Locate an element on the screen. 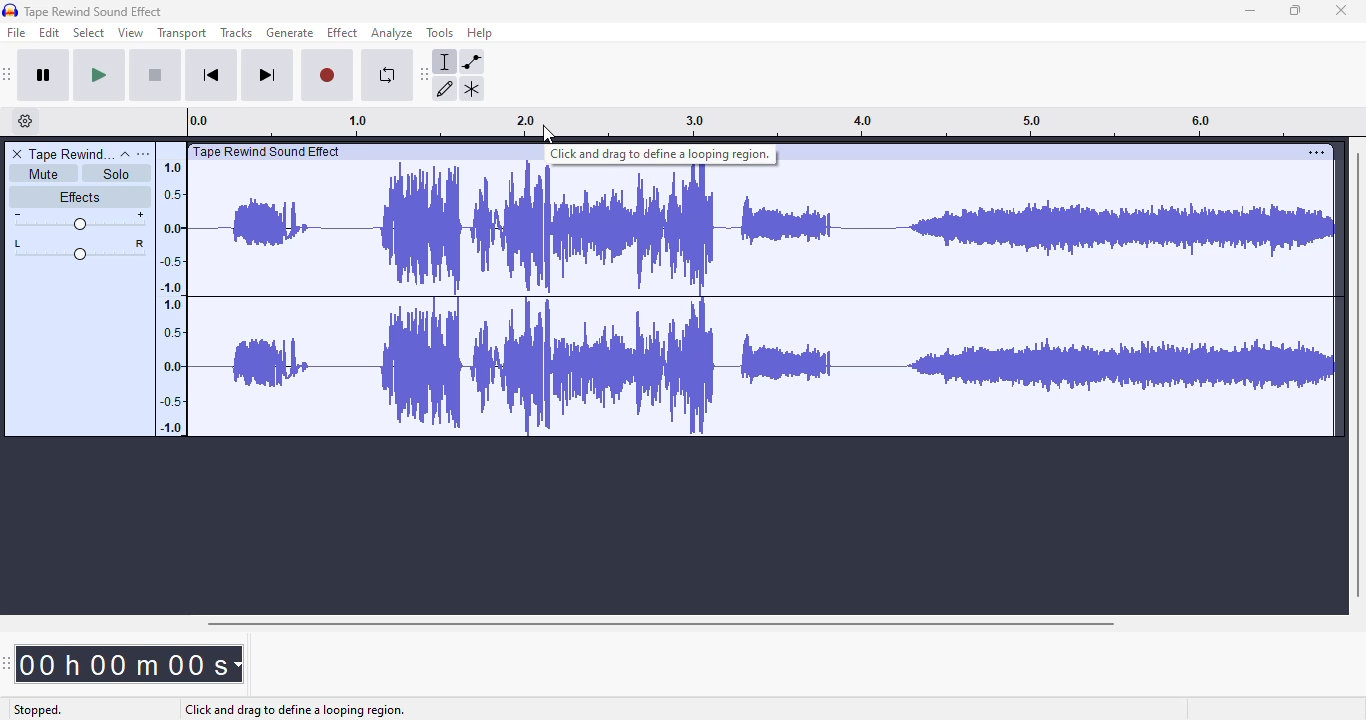 The width and height of the screenshot is (1366, 720). open menu is located at coordinates (144, 154).